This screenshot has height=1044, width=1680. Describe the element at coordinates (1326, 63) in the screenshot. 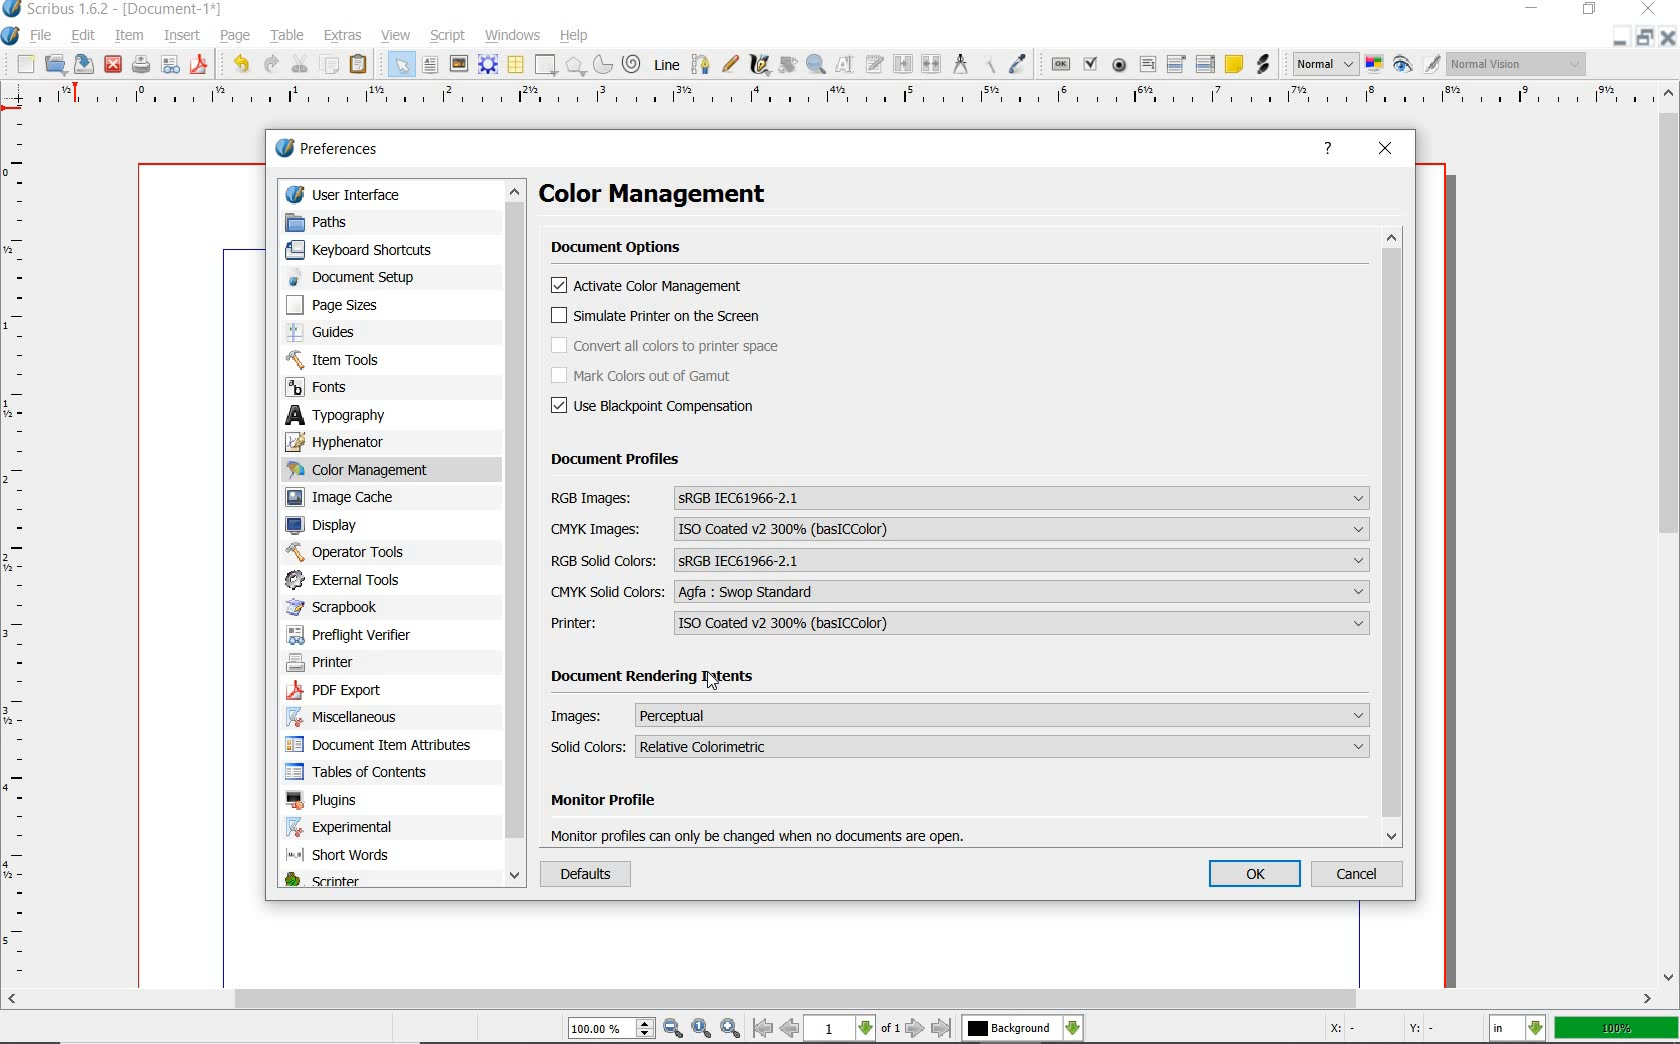

I see `select image preview mode` at that location.